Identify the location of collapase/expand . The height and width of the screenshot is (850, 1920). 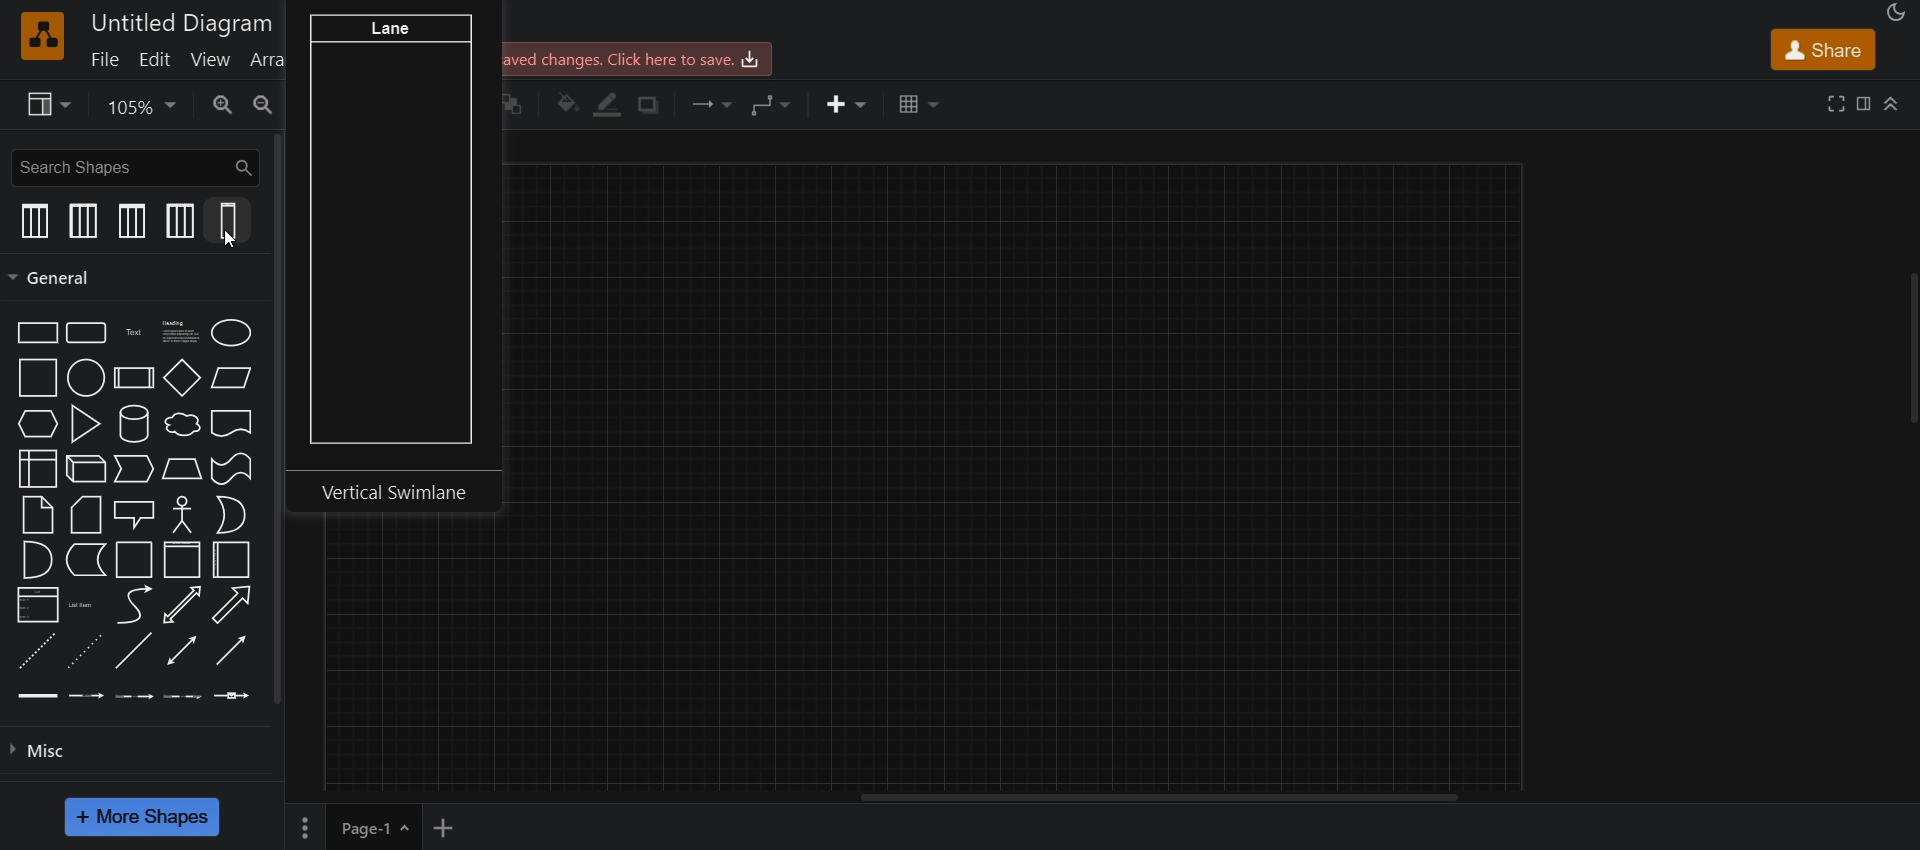
(1894, 99).